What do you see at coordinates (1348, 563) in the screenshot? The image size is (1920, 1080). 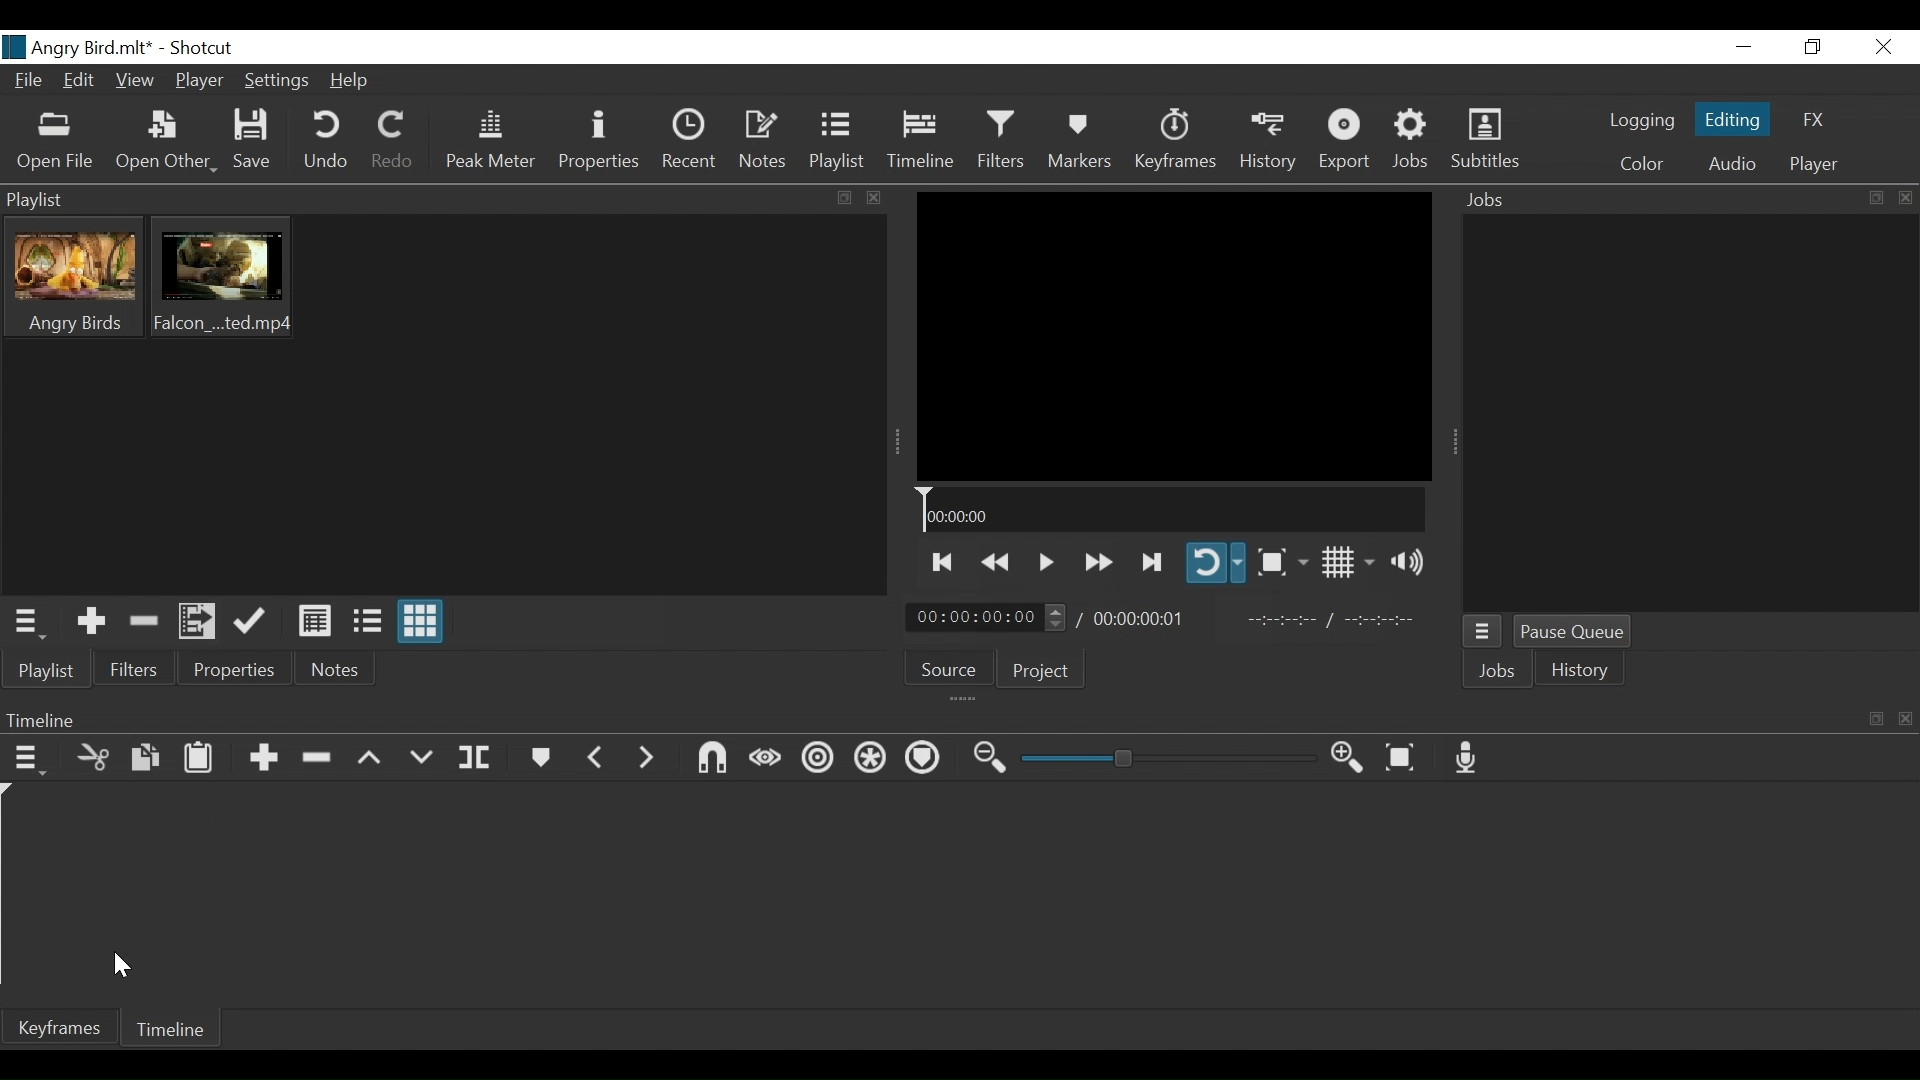 I see `Toggle display grid on player` at bounding box center [1348, 563].